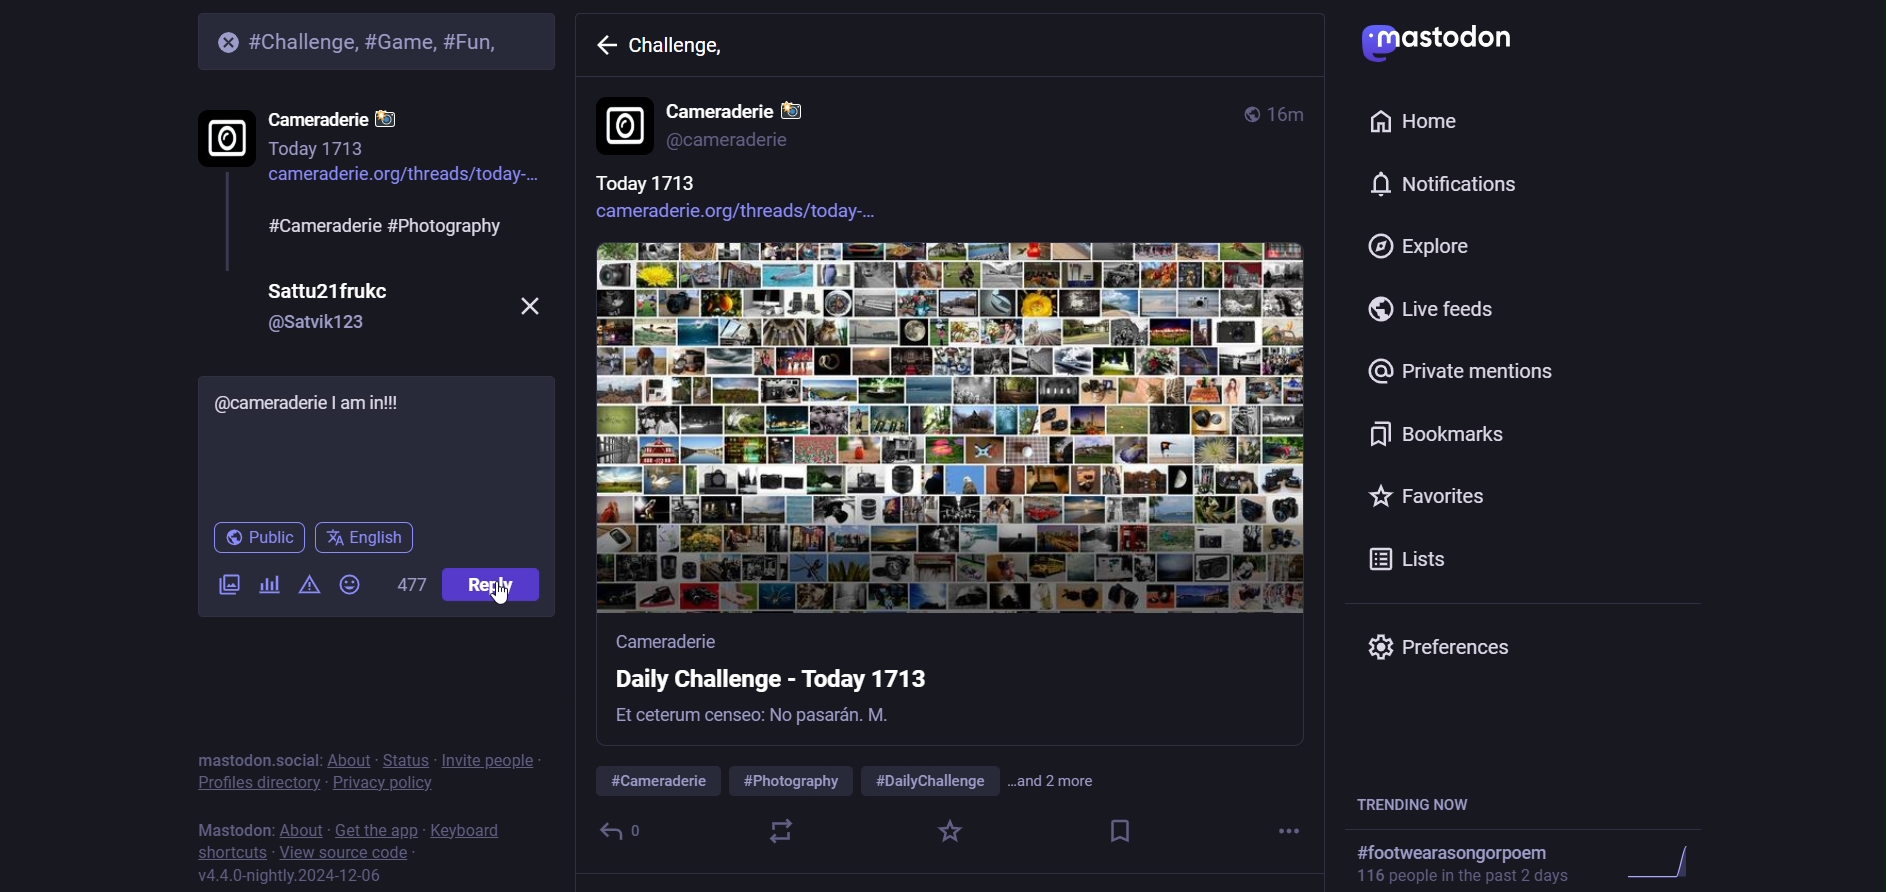  What do you see at coordinates (1428, 494) in the screenshot?
I see `favorites` at bounding box center [1428, 494].